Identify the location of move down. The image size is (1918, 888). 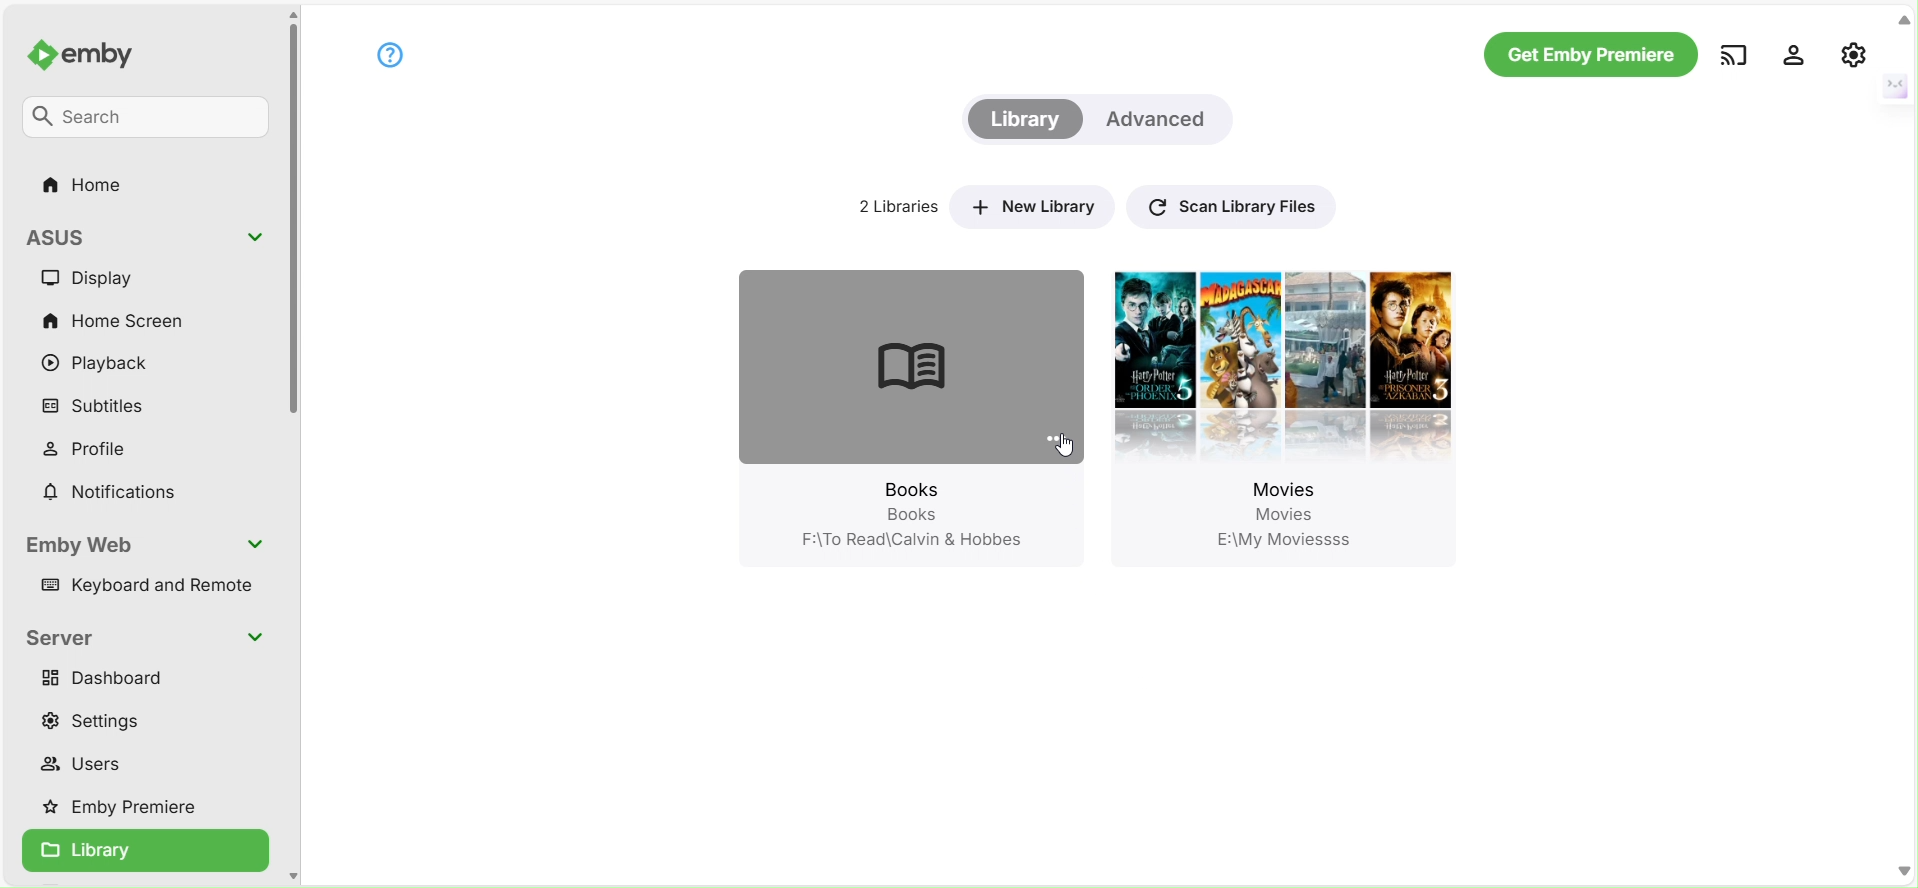
(292, 874).